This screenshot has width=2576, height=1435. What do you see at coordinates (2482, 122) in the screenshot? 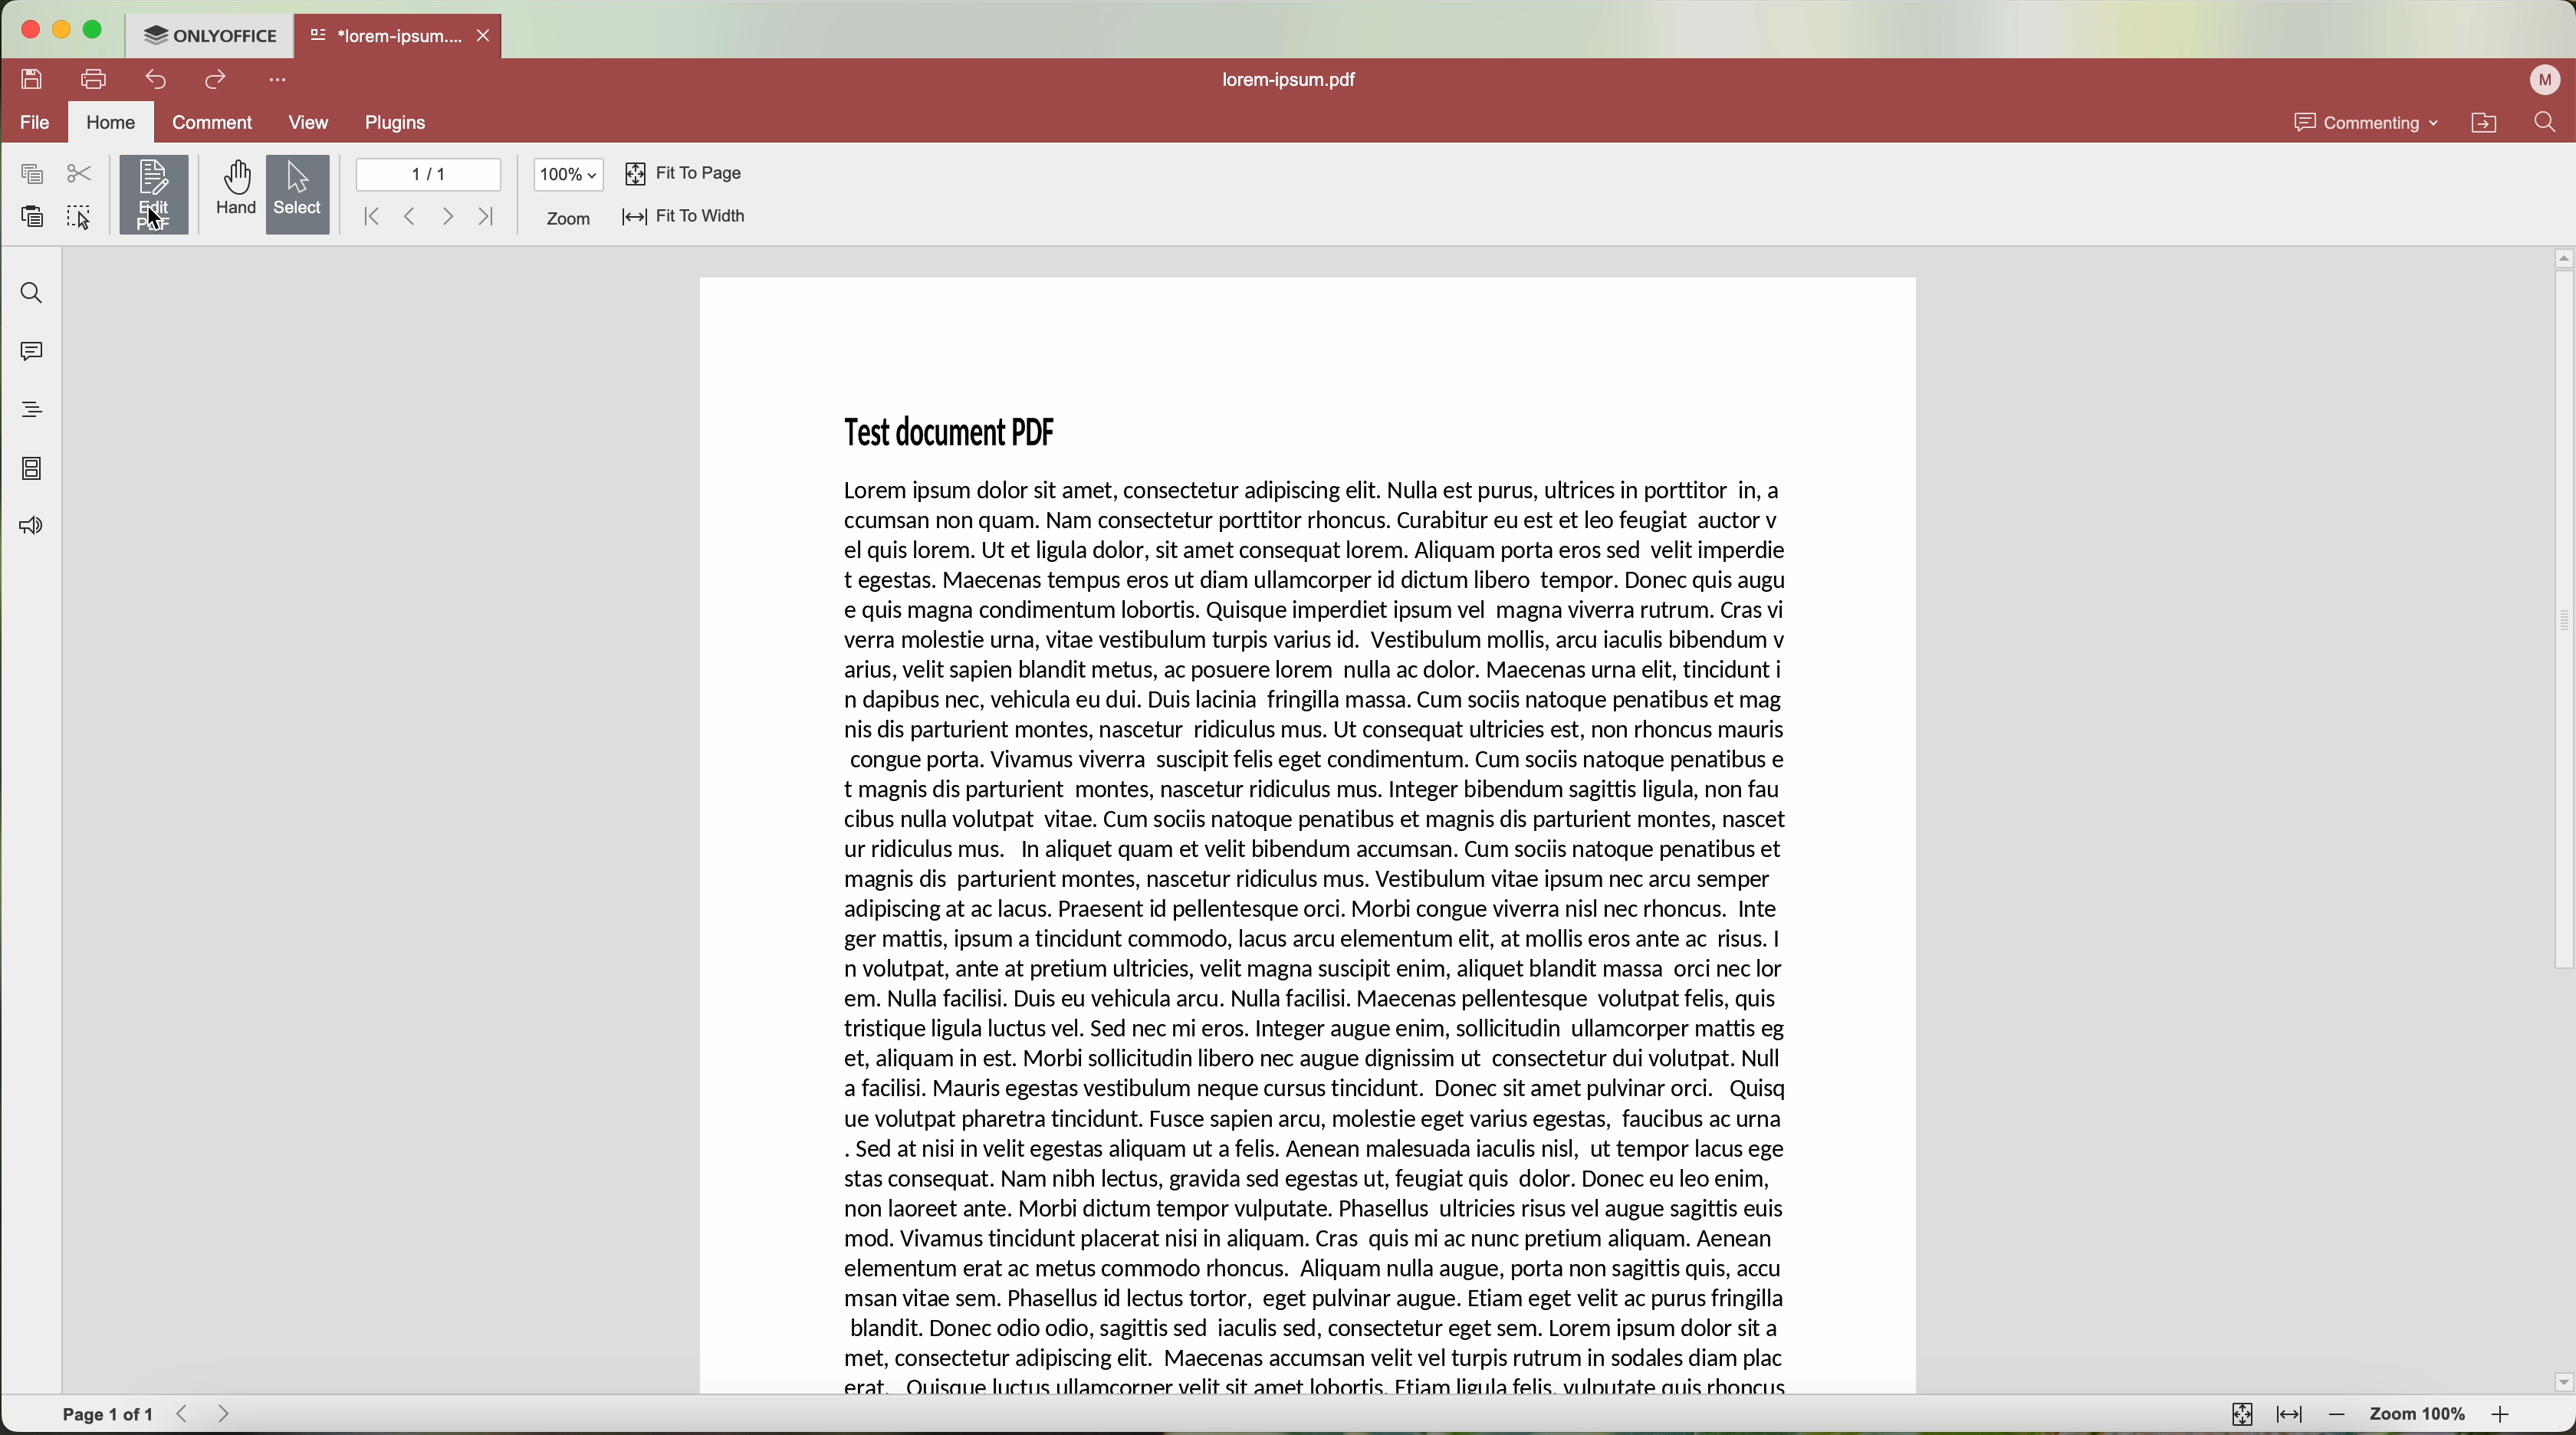
I see `open file location` at bounding box center [2482, 122].